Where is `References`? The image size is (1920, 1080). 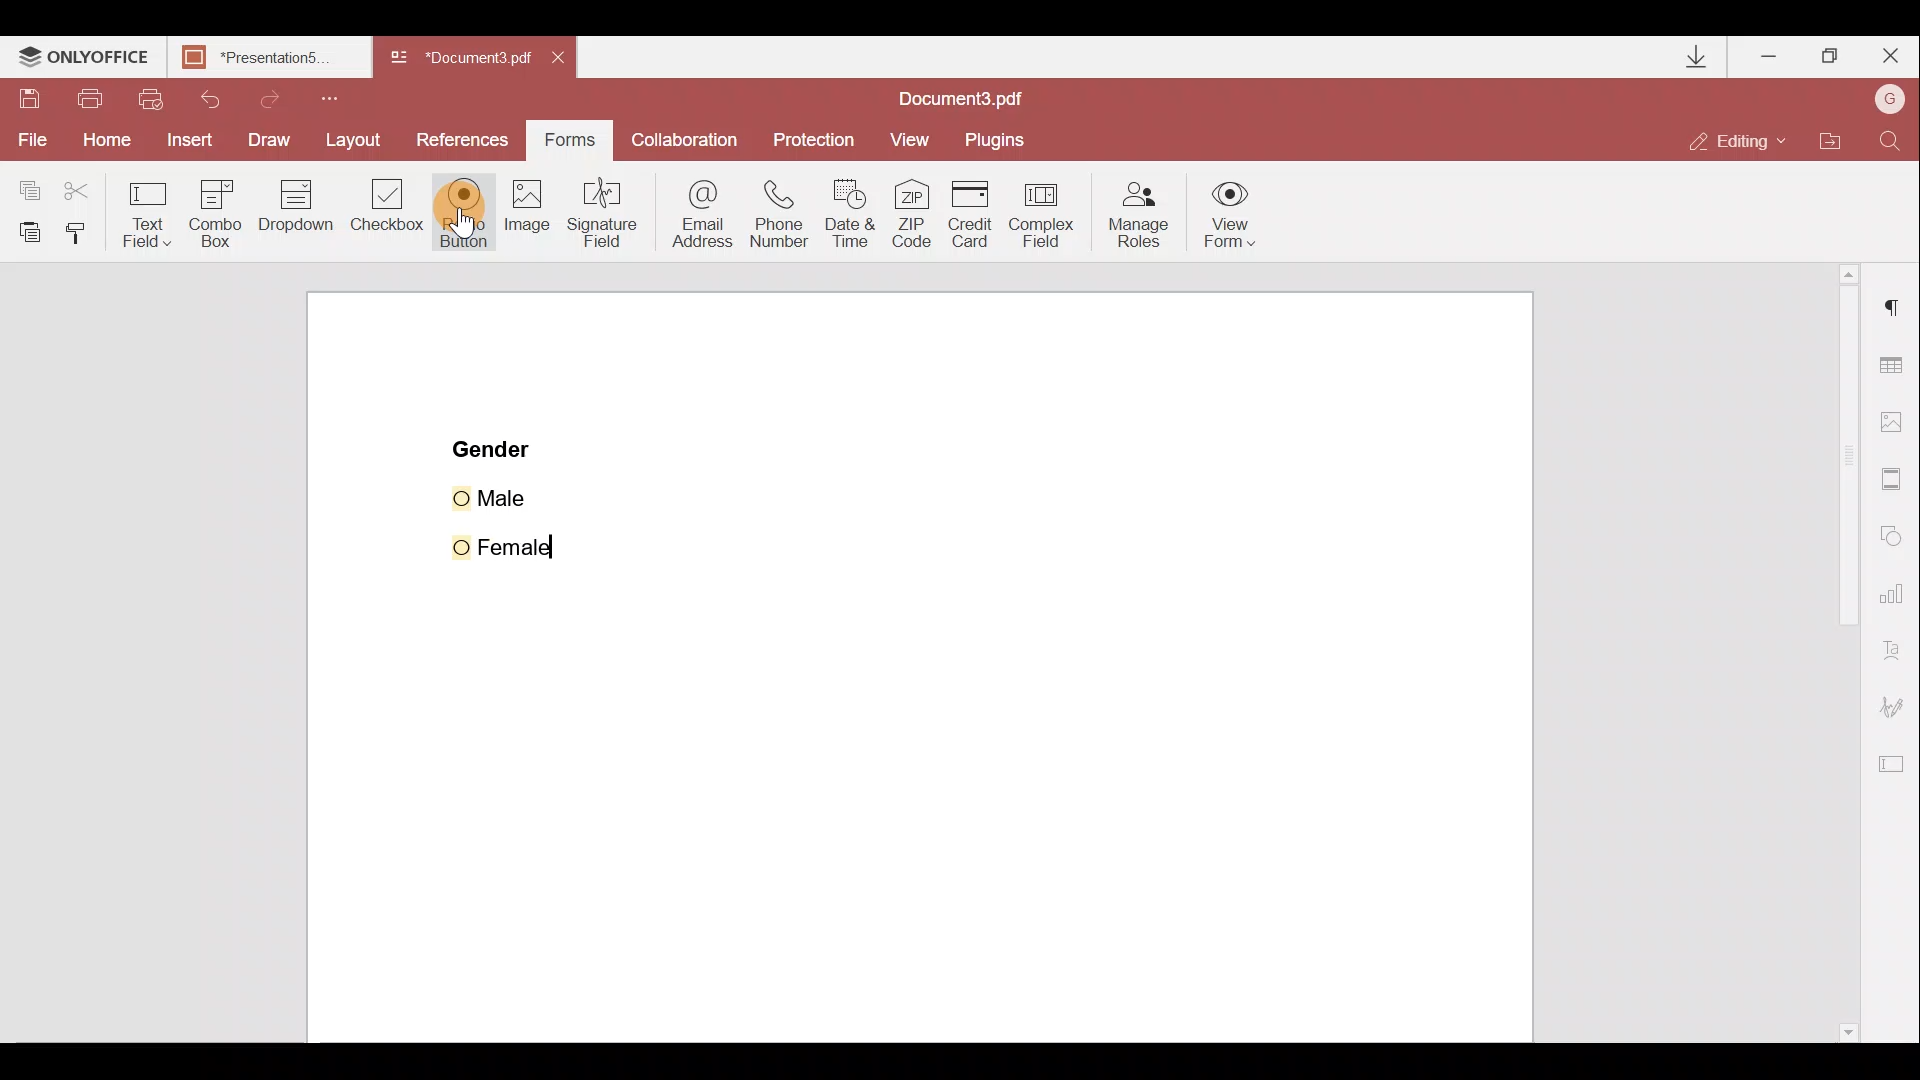 References is located at coordinates (464, 139).